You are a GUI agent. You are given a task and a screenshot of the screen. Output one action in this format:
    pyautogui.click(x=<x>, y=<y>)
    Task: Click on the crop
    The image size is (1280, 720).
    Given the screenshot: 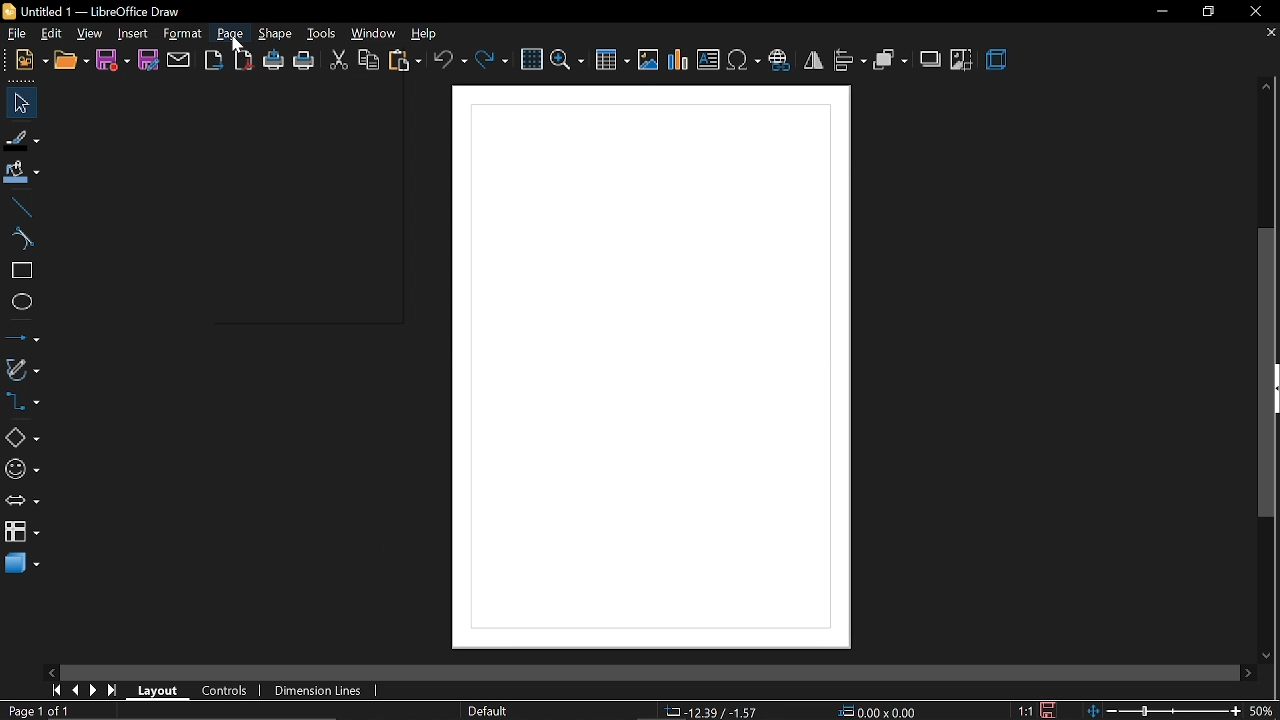 What is the action you would take?
    pyautogui.click(x=961, y=62)
    